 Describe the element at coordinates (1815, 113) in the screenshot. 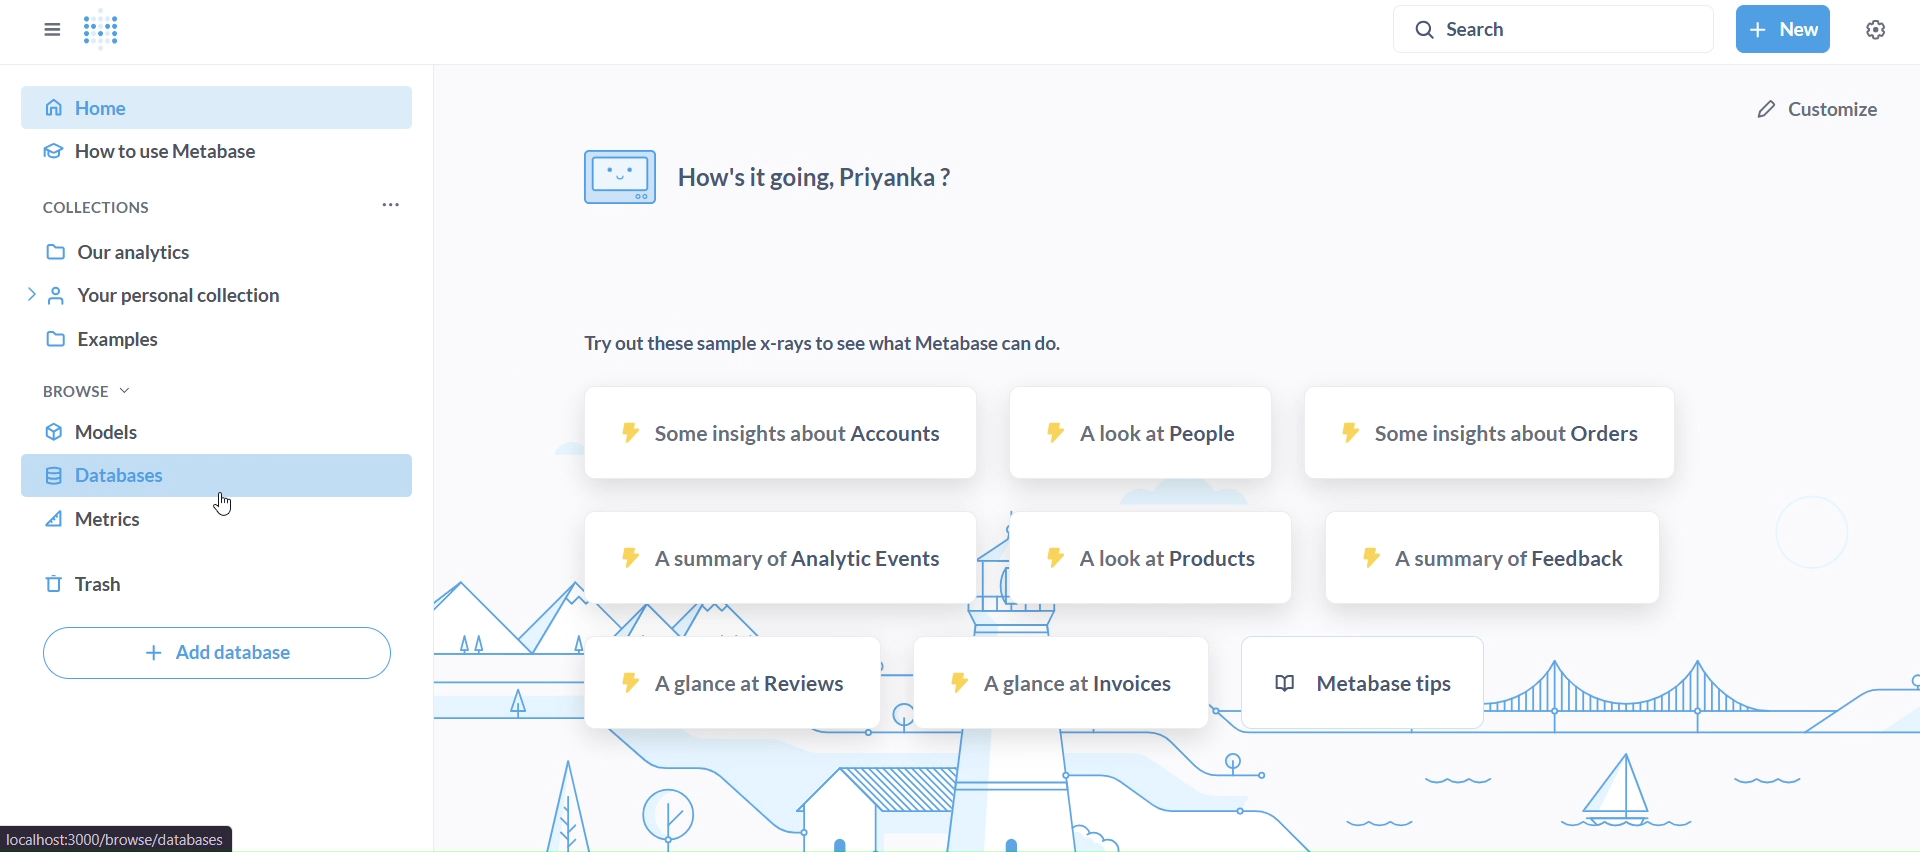

I see `customize` at that location.